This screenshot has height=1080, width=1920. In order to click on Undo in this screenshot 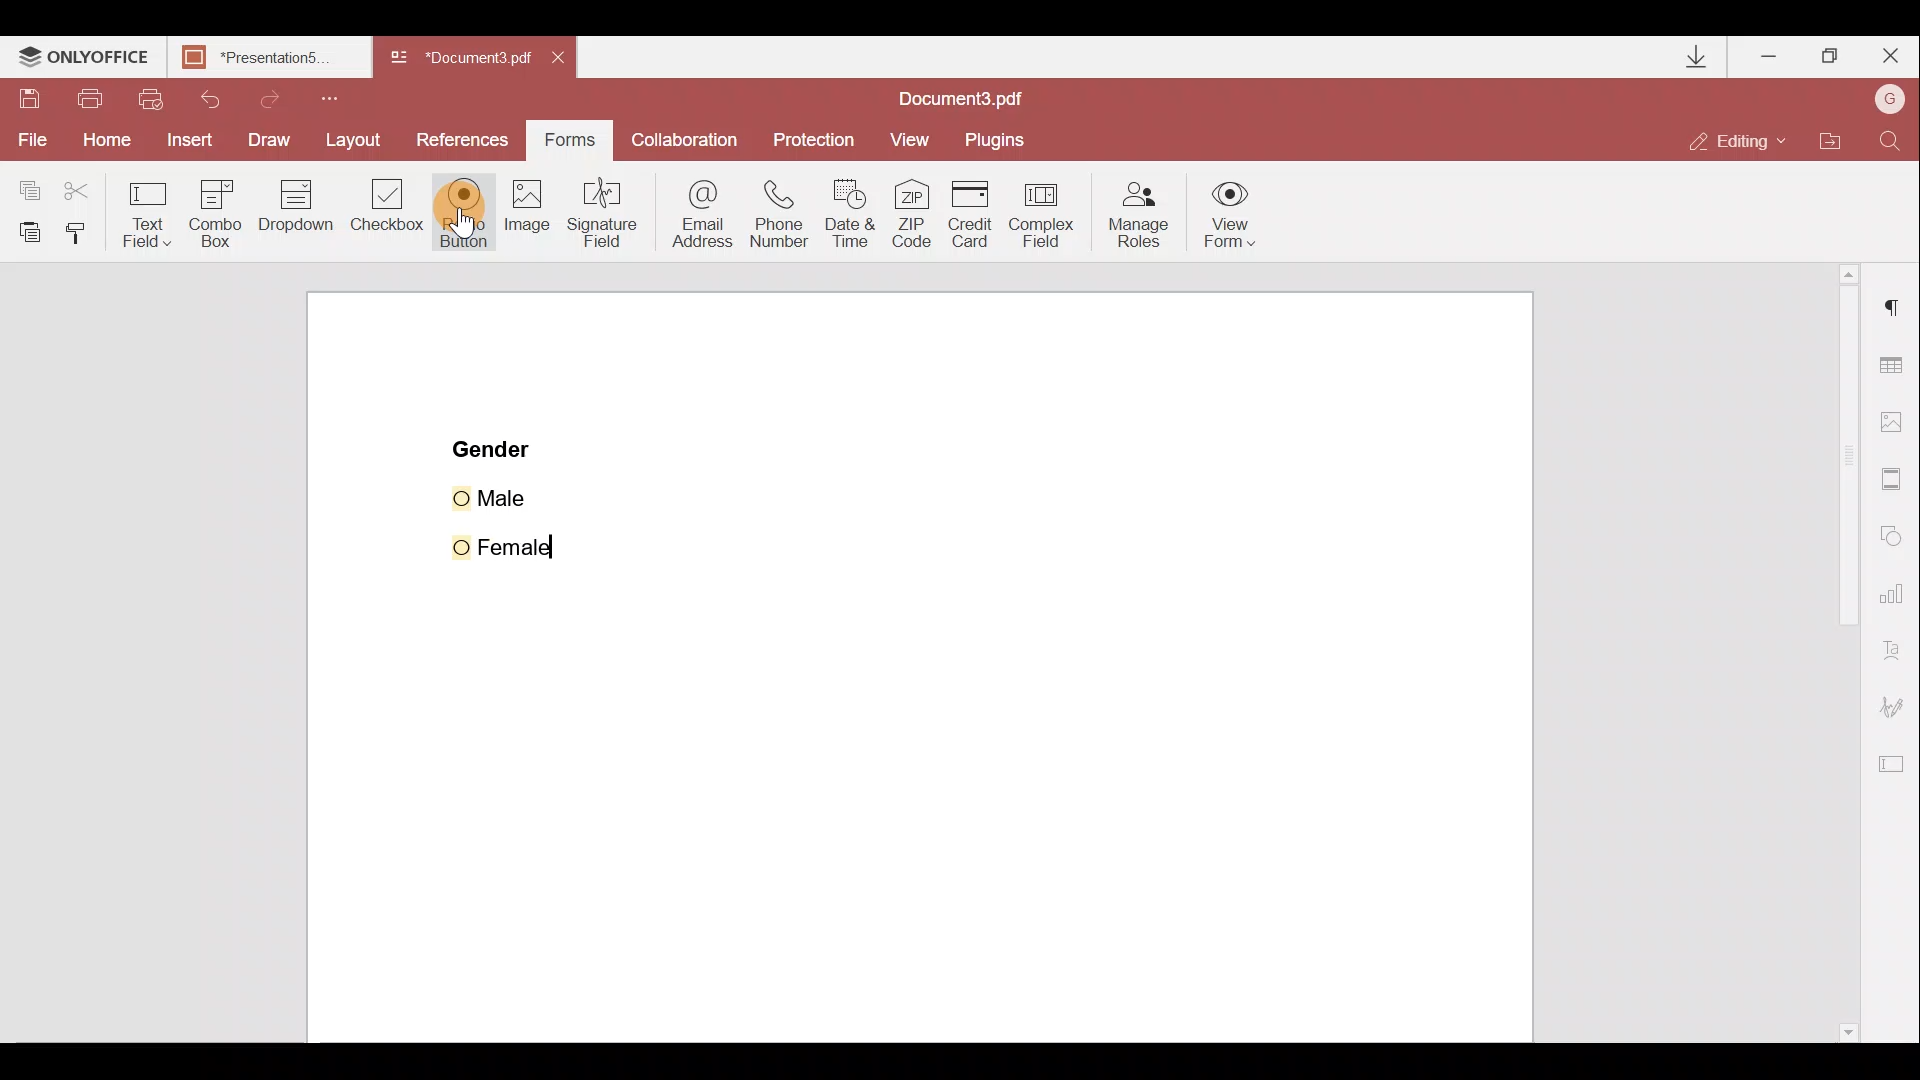, I will do `click(220, 97)`.